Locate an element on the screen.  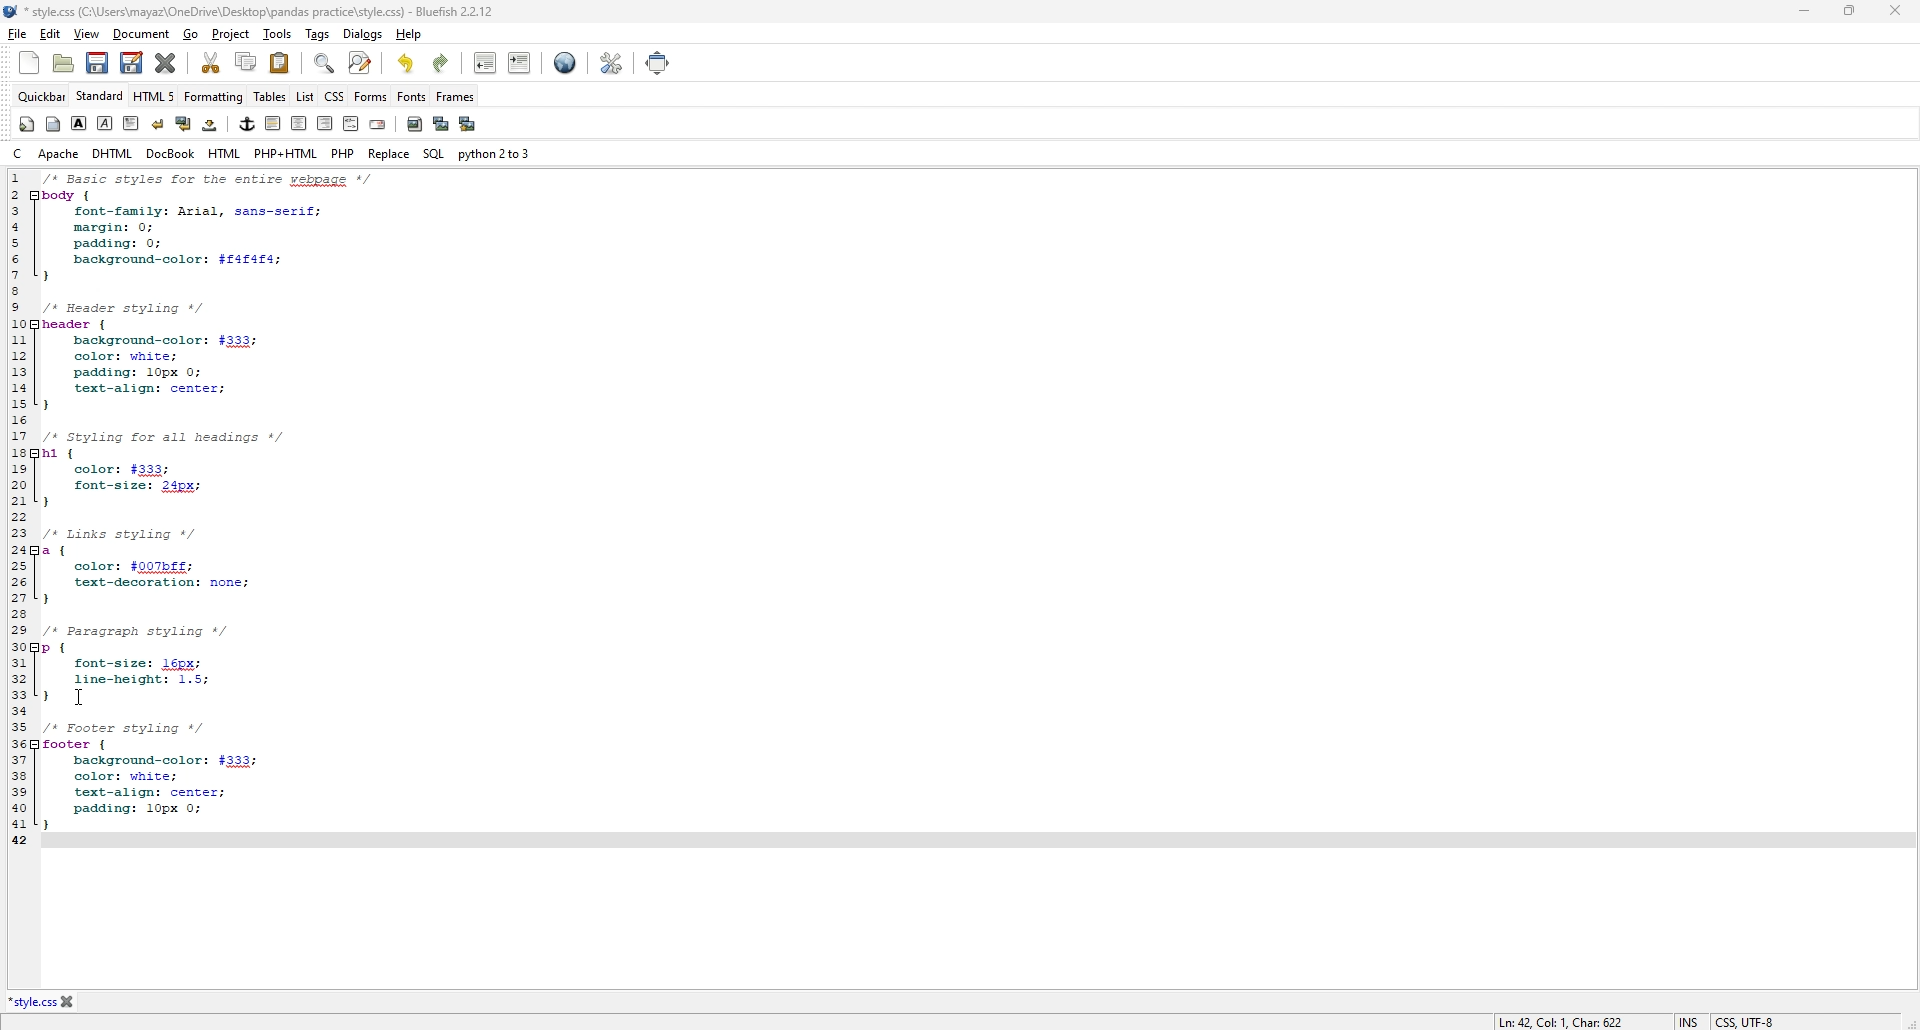
horizontal rule is located at coordinates (273, 123).